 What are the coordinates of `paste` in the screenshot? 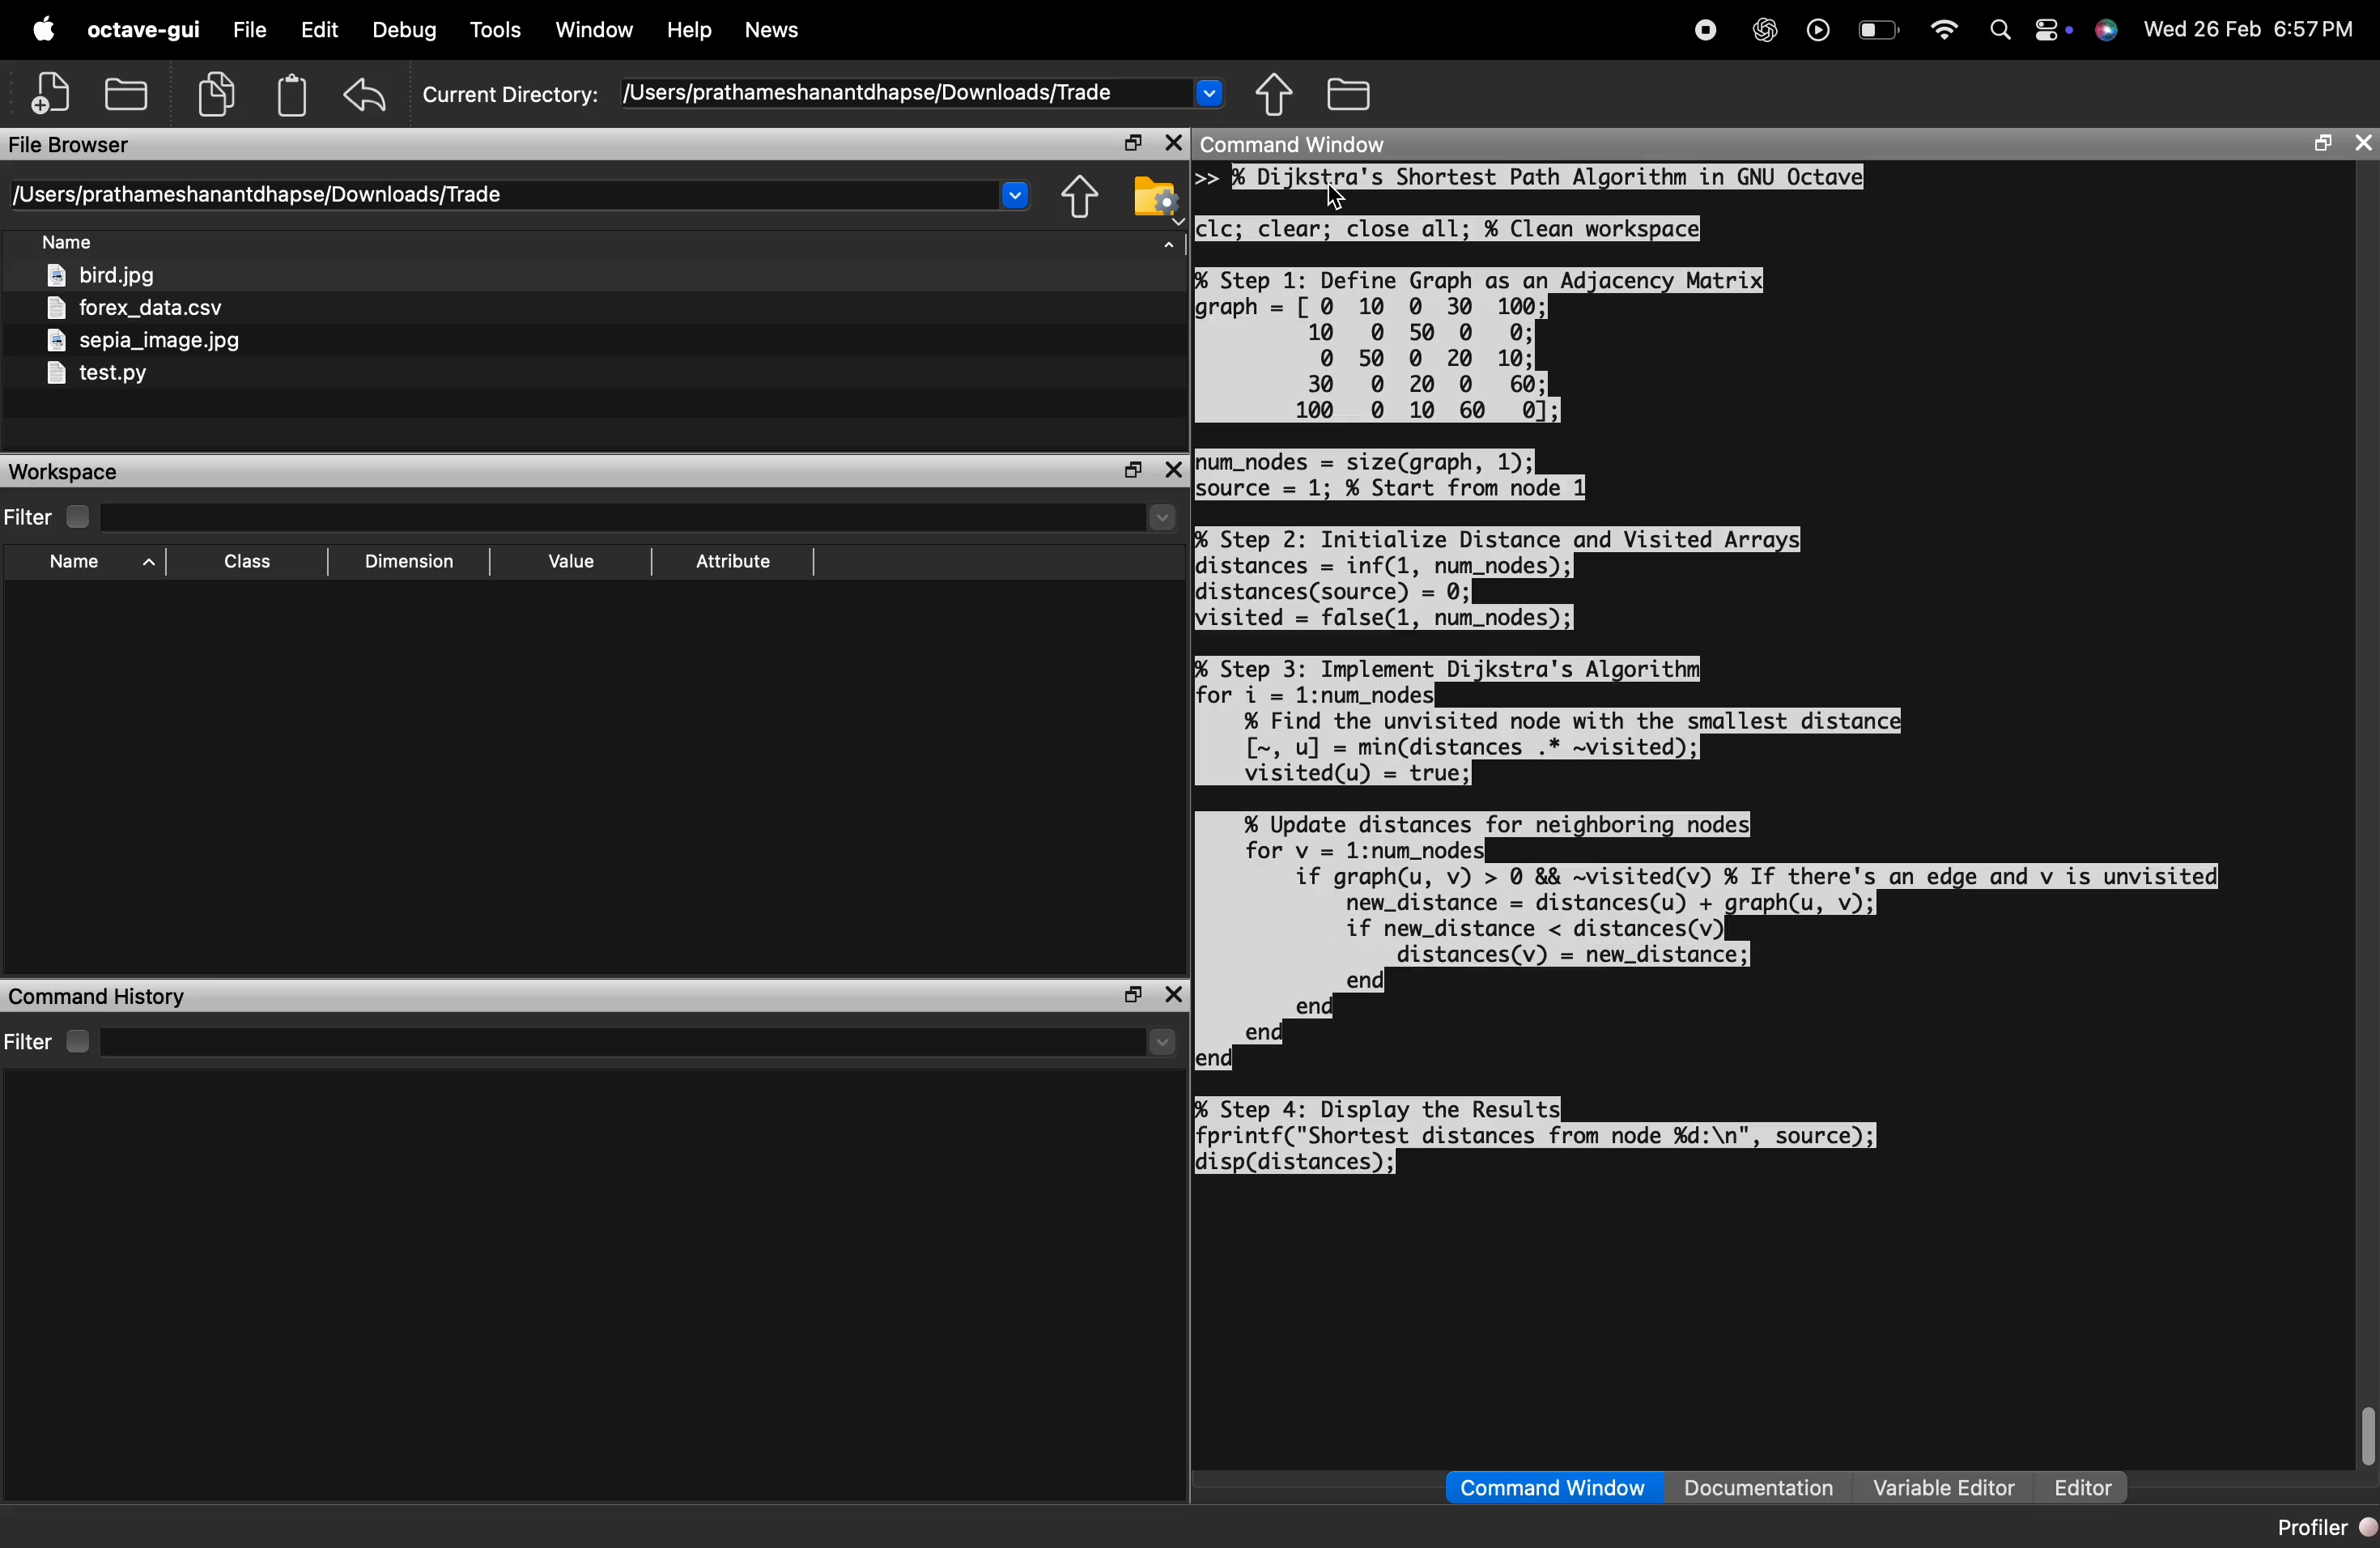 It's located at (291, 94).